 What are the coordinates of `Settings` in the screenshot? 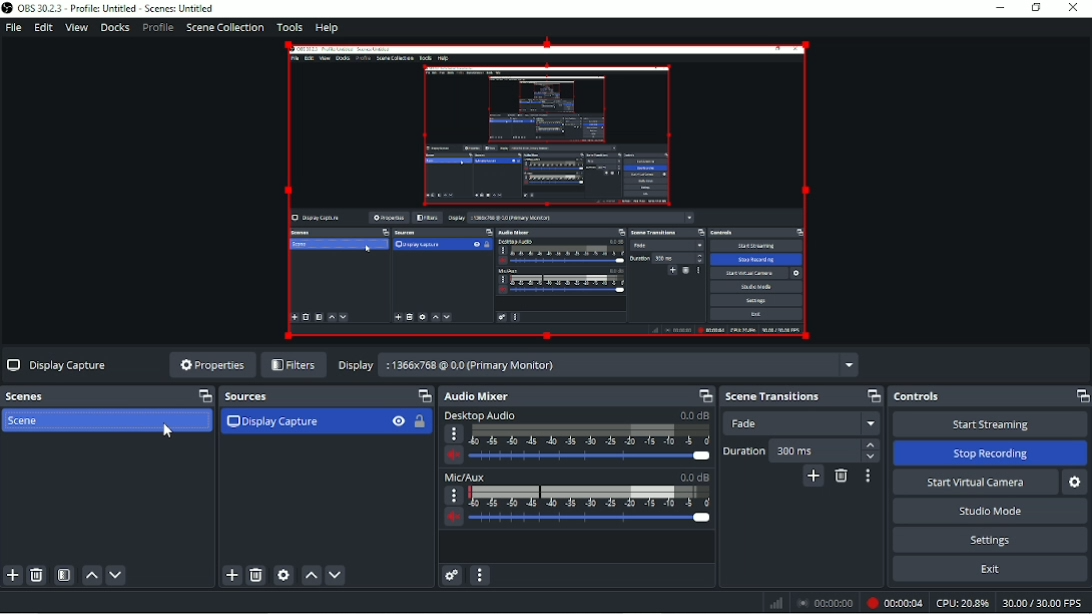 It's located at (992, 540).